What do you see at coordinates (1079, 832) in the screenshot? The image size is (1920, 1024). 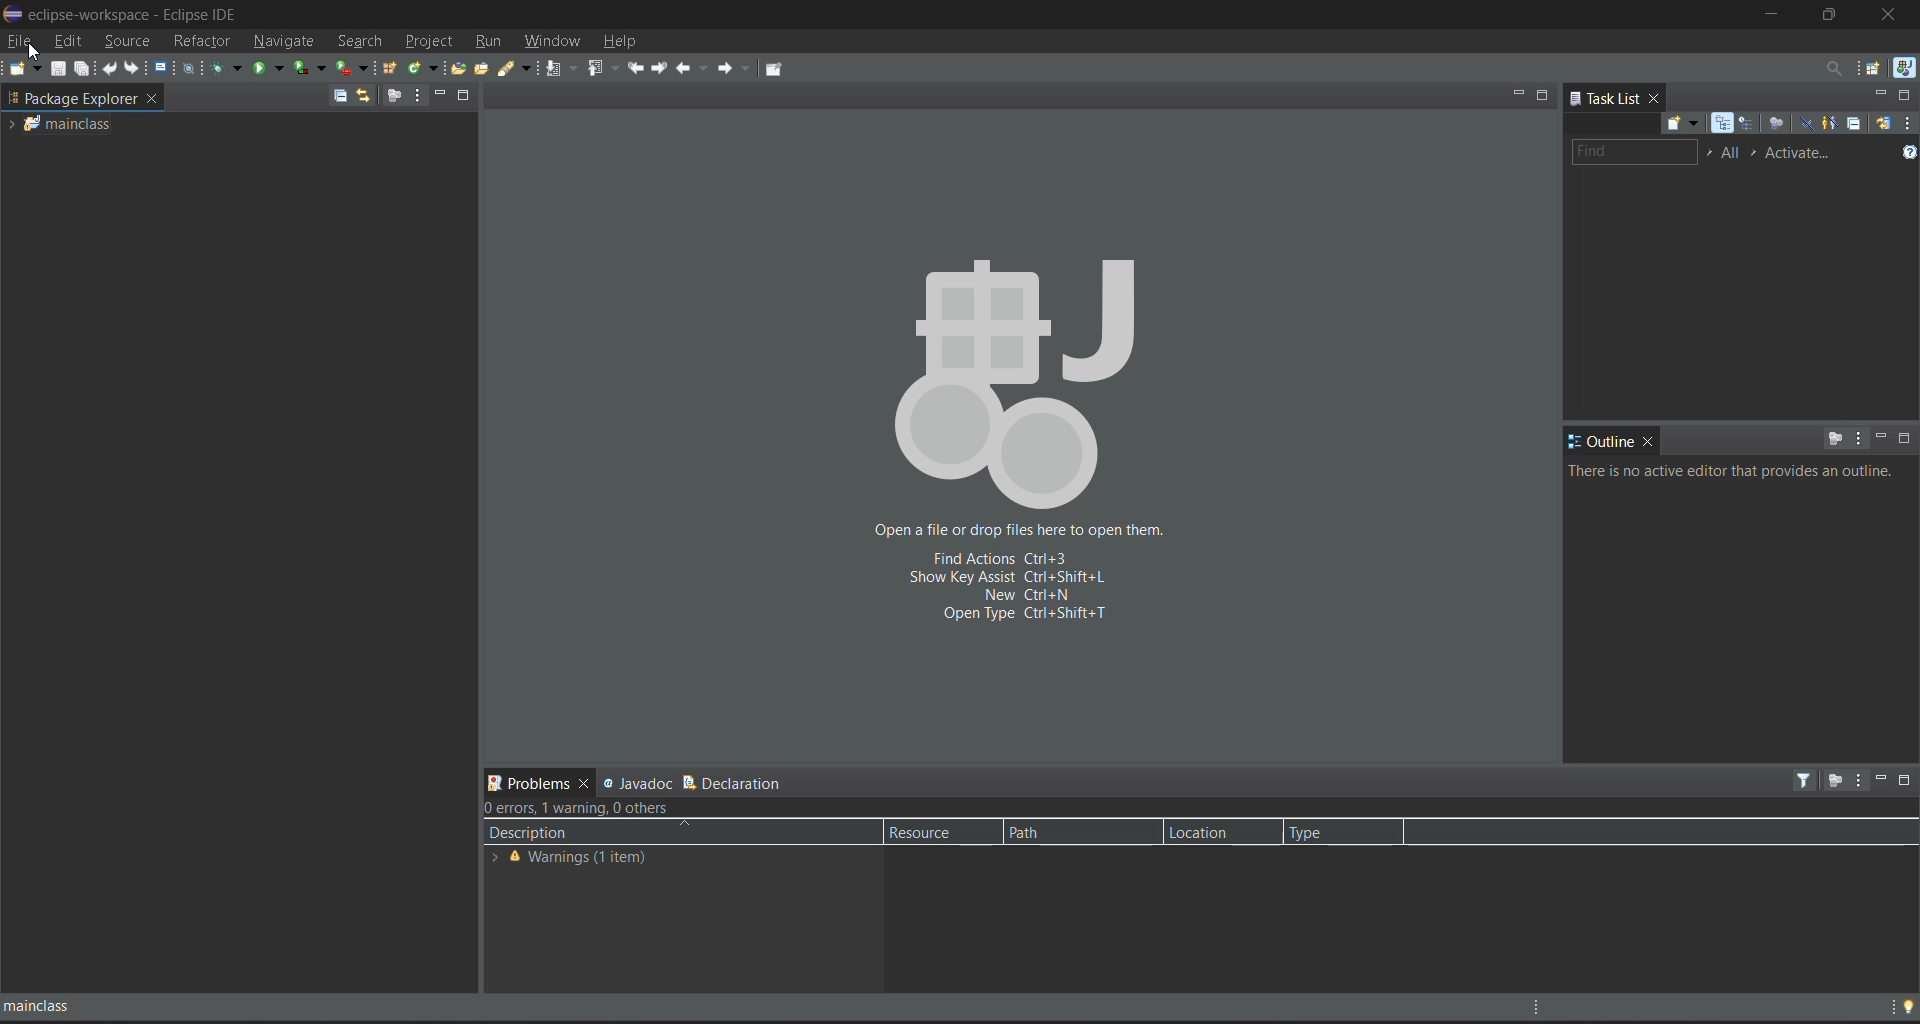 I see `path` at bounding box center [1079, 832].